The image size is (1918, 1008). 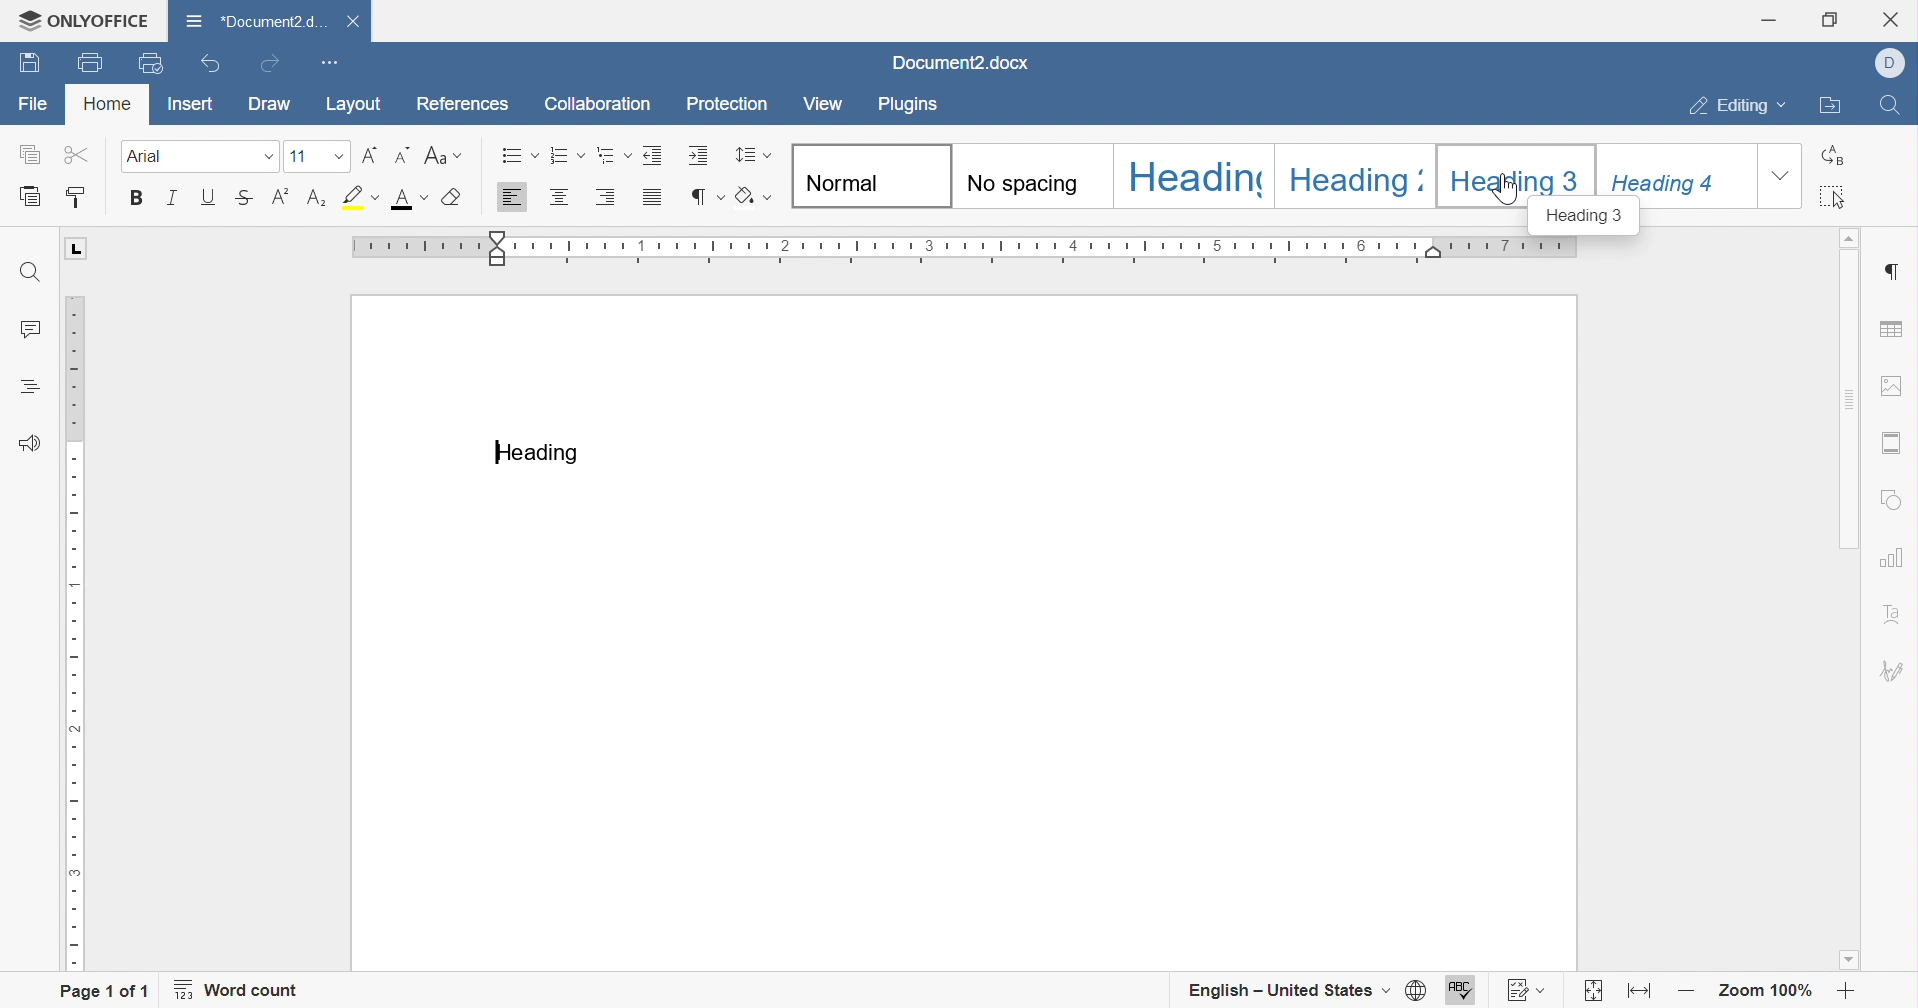 I want to click on Heading 3, so click(x=1518, y=171).